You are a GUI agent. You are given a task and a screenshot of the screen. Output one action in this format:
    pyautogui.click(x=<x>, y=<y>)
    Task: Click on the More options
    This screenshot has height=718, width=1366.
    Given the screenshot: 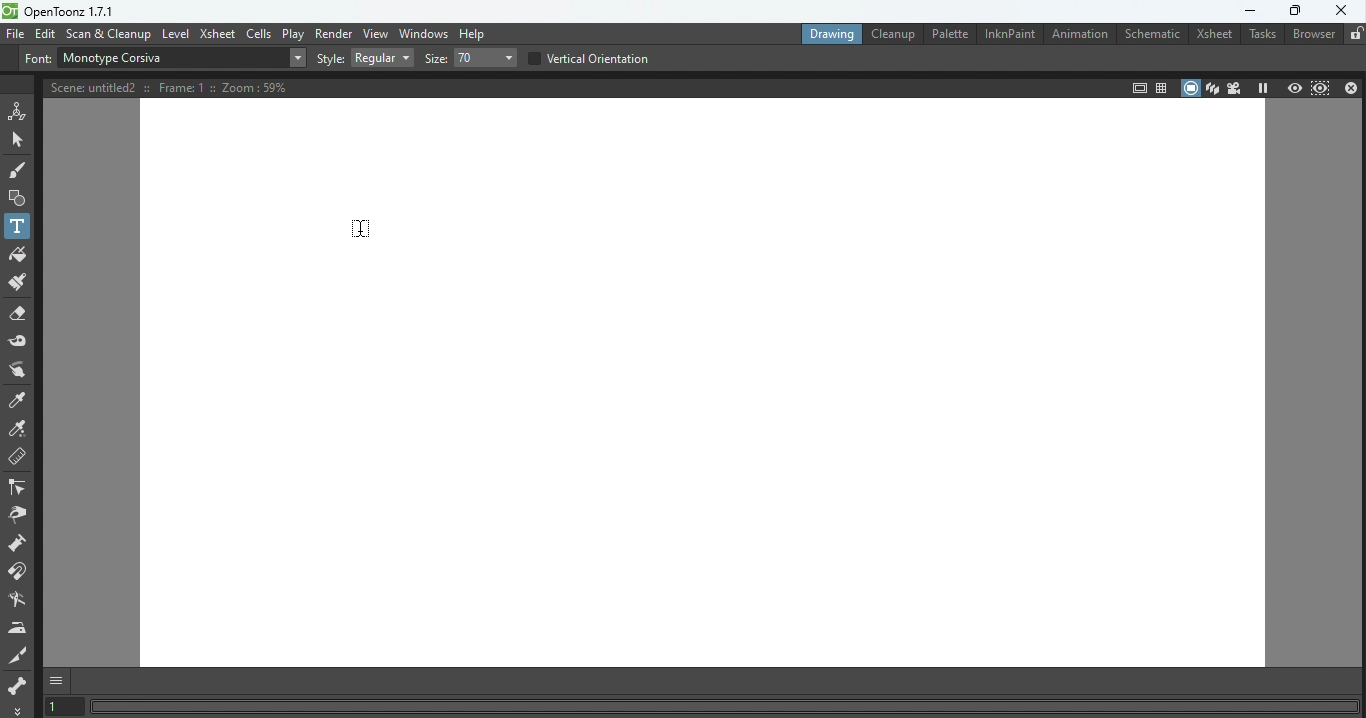 What is the action you would take?
    pyautogui.click(x=18, y=708)
    